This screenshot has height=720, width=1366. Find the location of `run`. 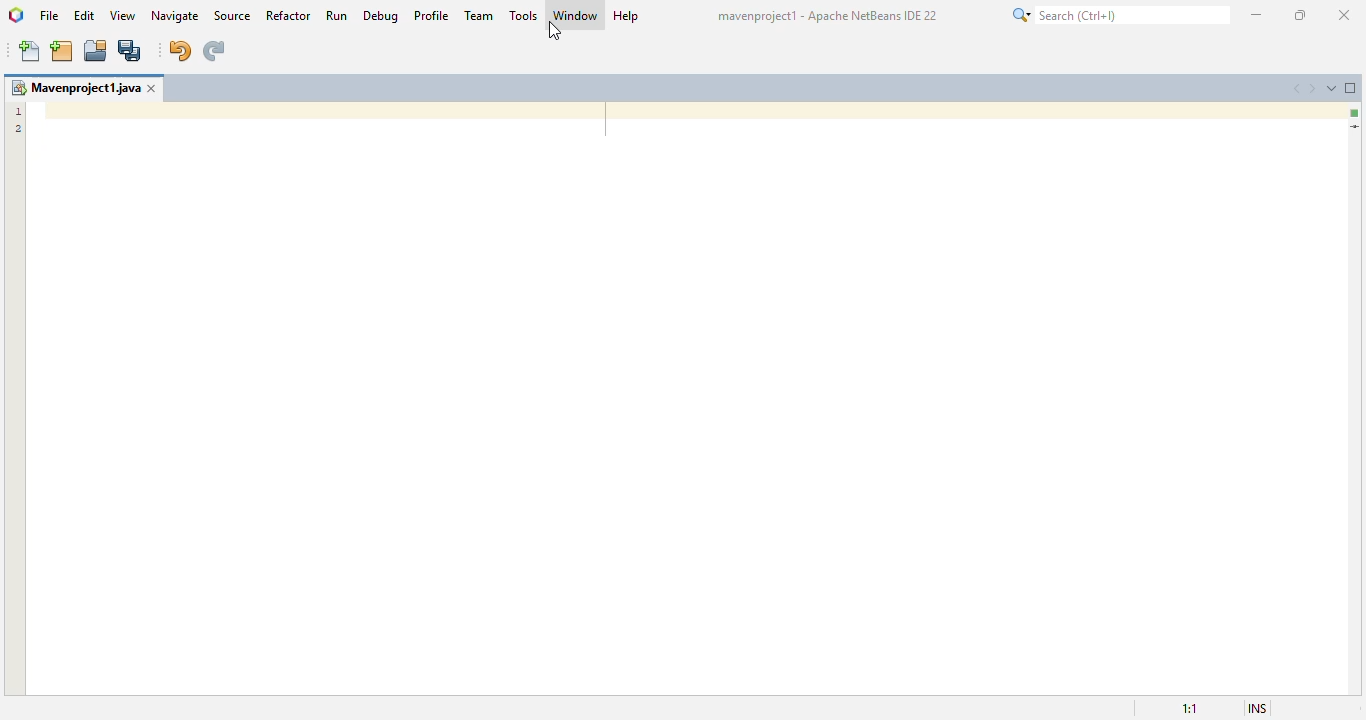

run is located at coordinates (336, 15).